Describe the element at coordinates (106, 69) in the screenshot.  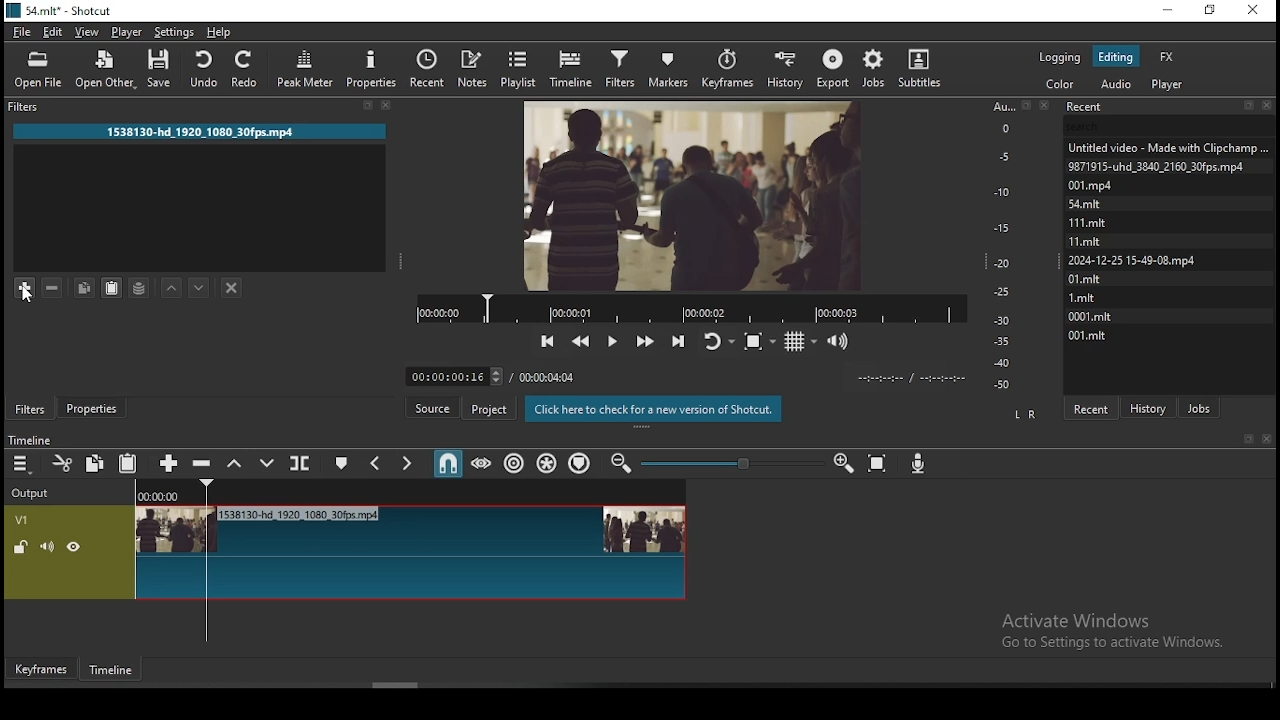
I see `open other` at that location.